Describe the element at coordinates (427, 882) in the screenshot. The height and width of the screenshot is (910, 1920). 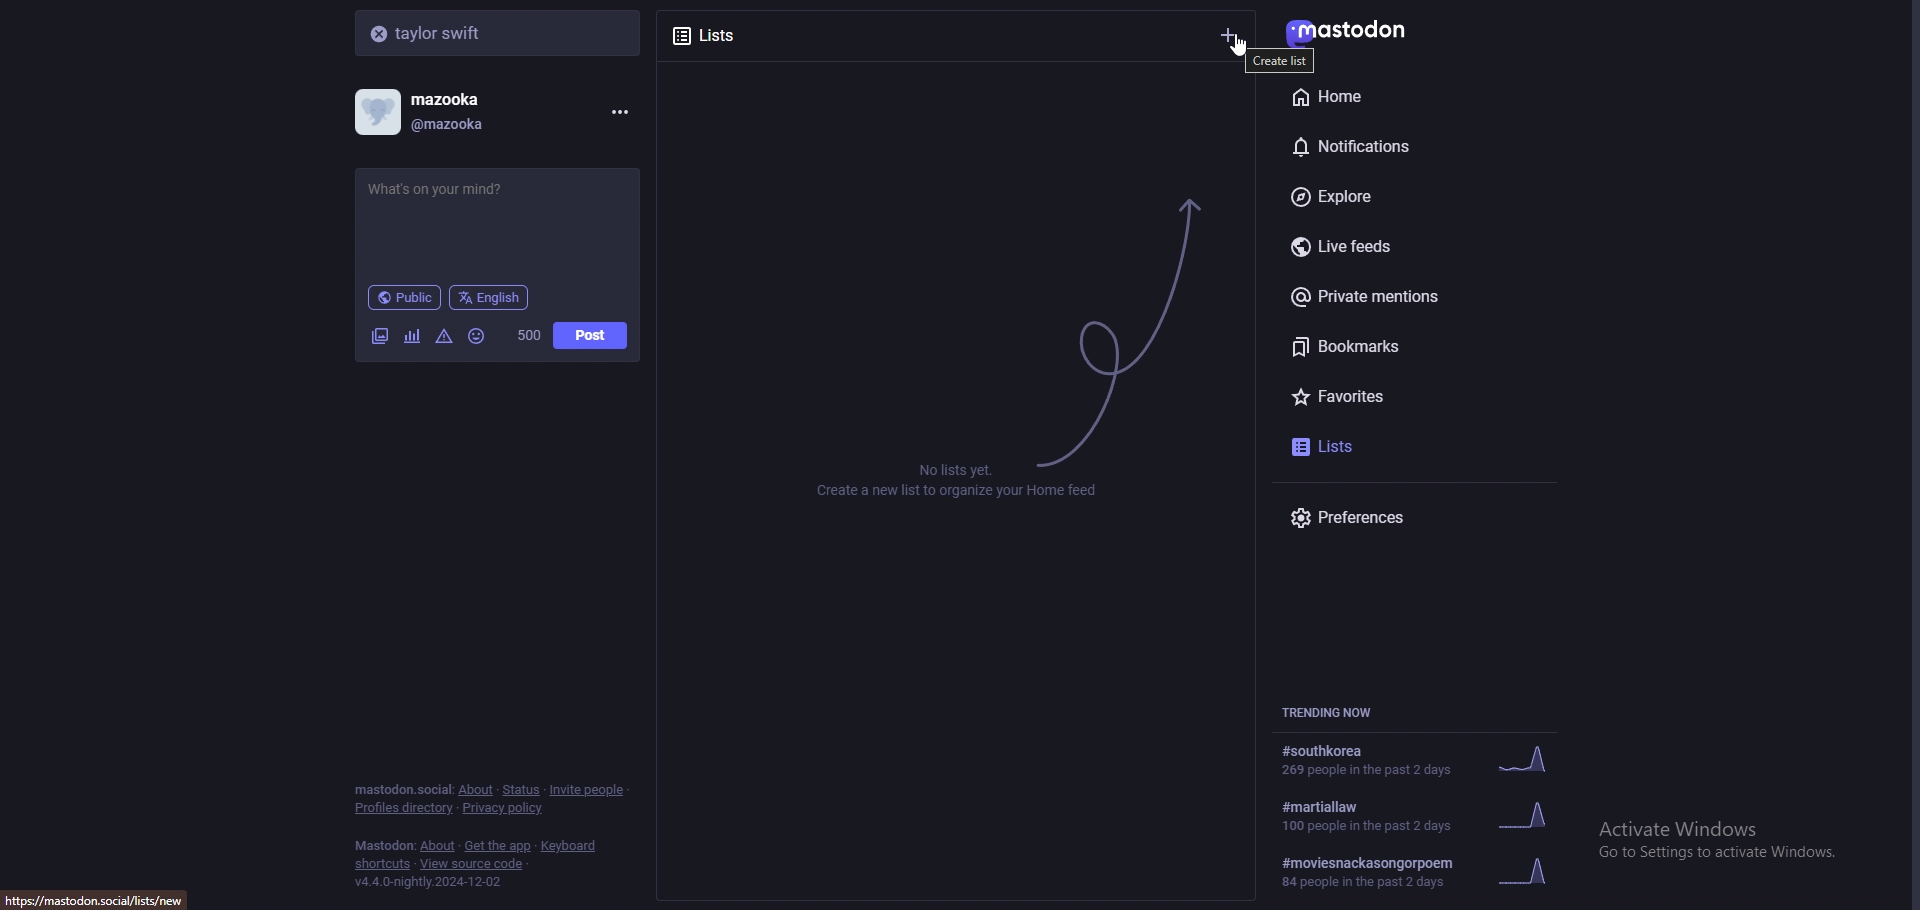
I see `version` at that location.